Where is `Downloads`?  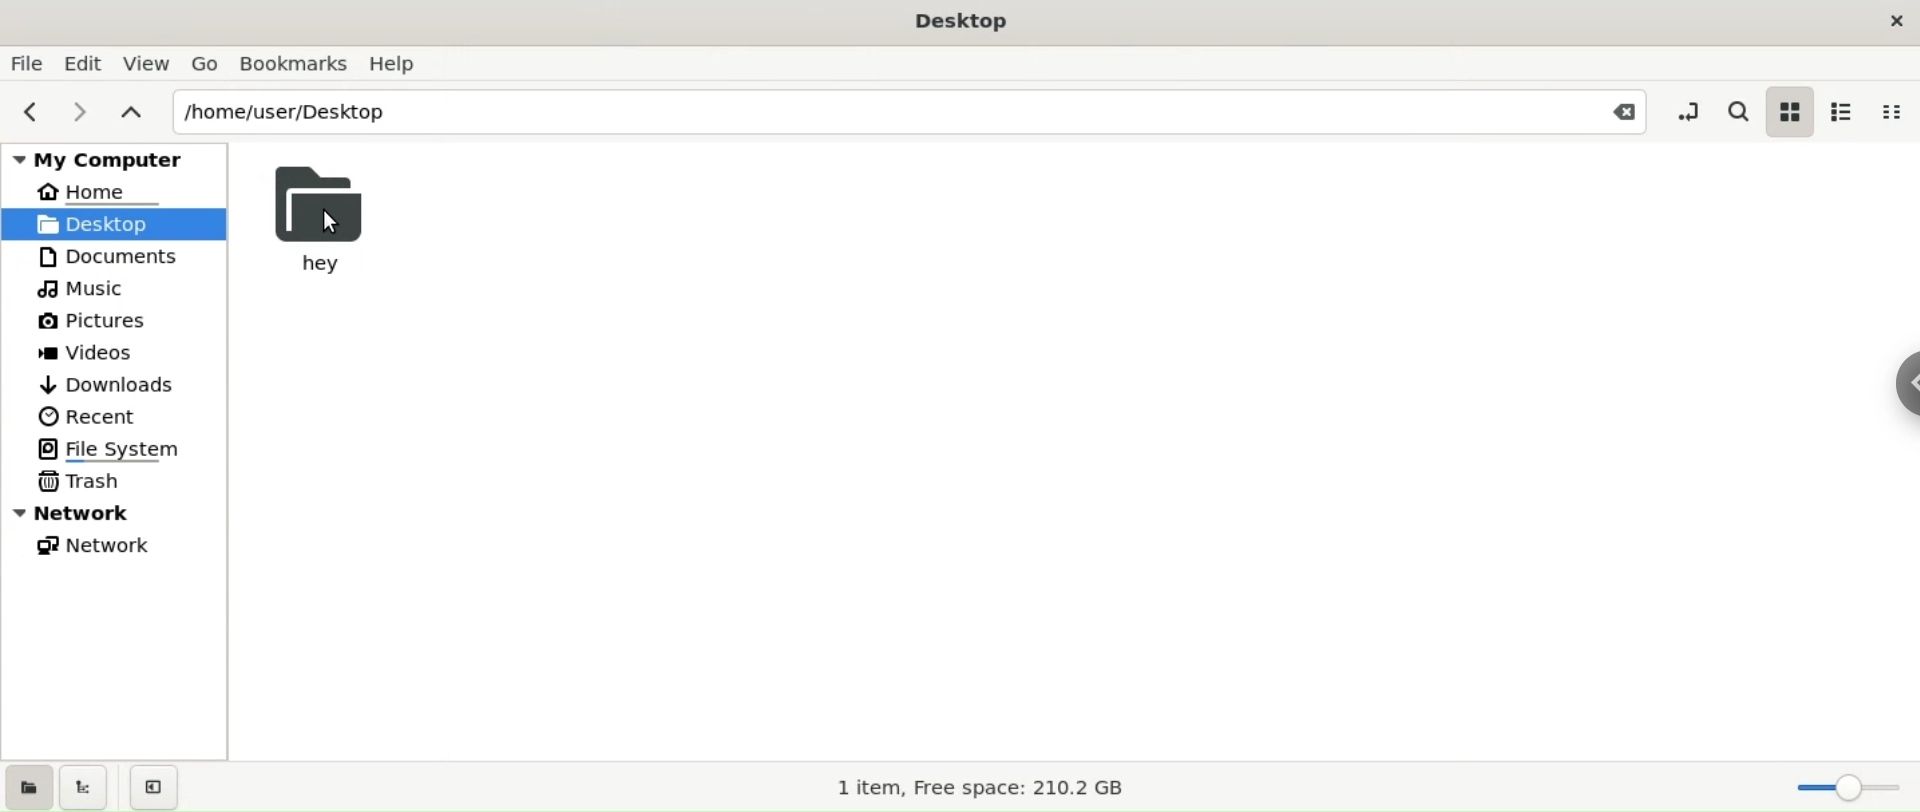 Downloads is located at coordinates (106, 385).